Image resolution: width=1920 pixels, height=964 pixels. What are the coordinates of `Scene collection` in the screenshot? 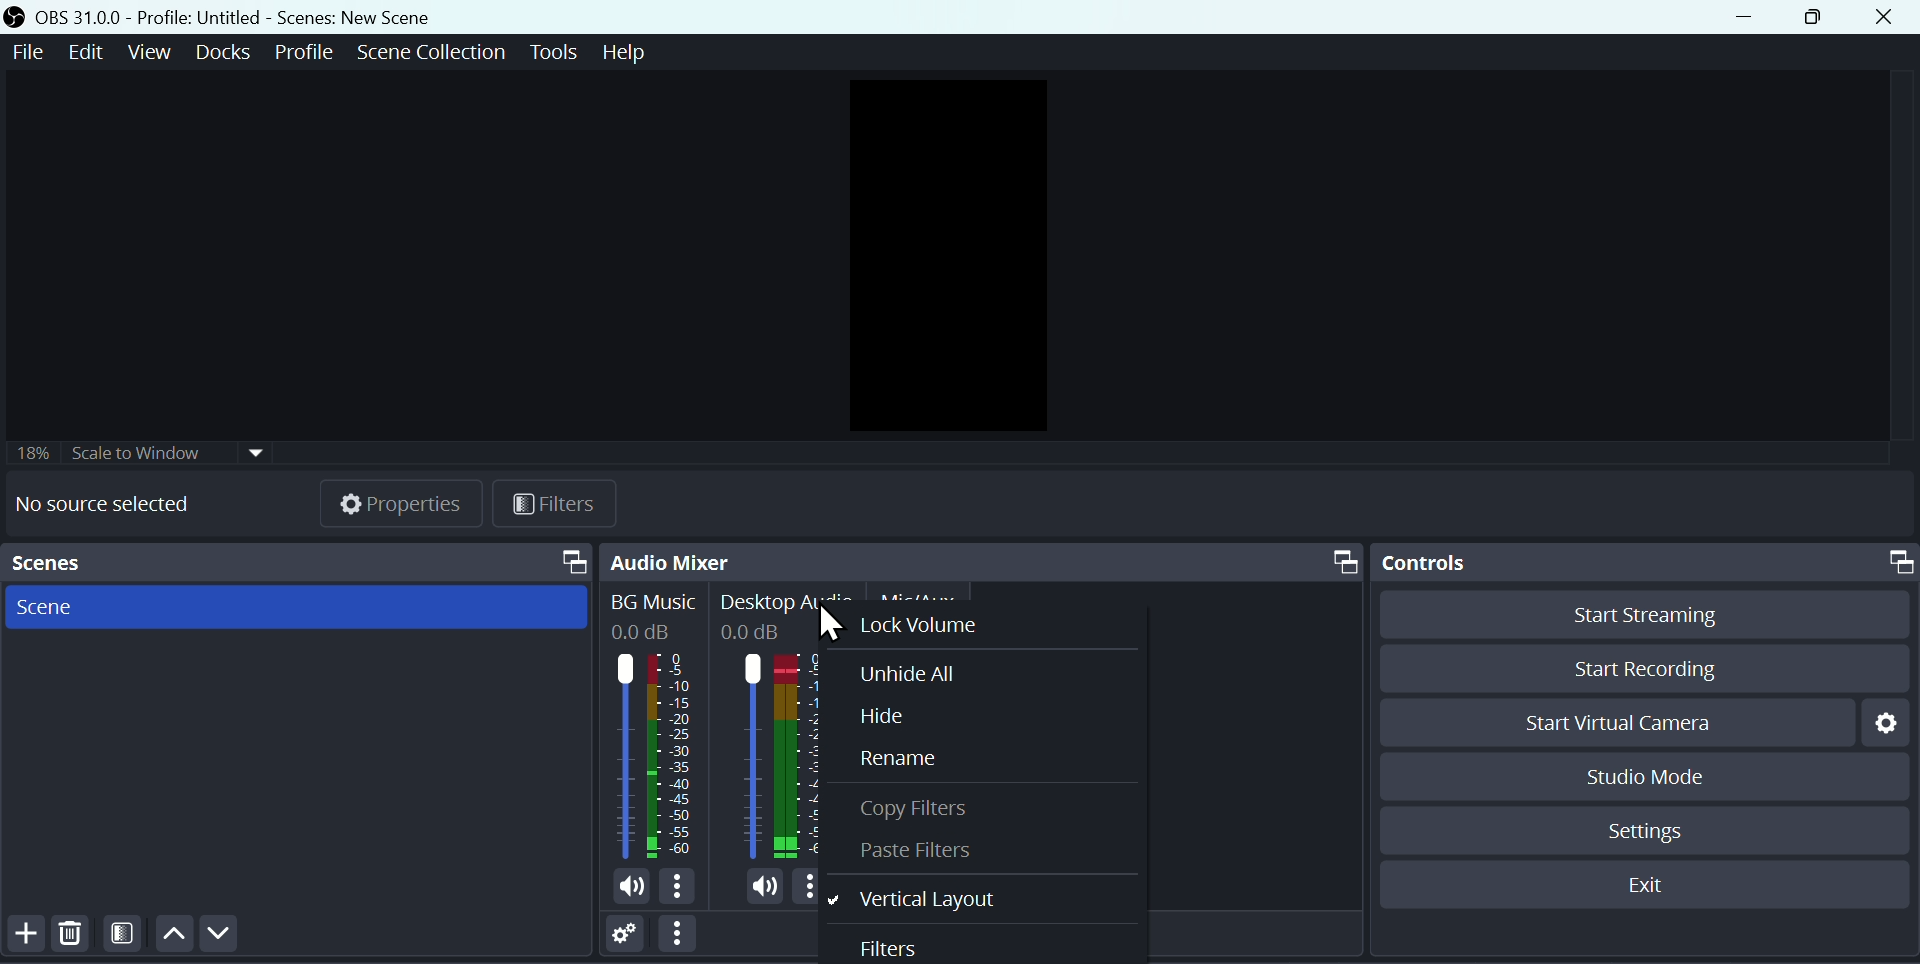 It's located at (432, 54).